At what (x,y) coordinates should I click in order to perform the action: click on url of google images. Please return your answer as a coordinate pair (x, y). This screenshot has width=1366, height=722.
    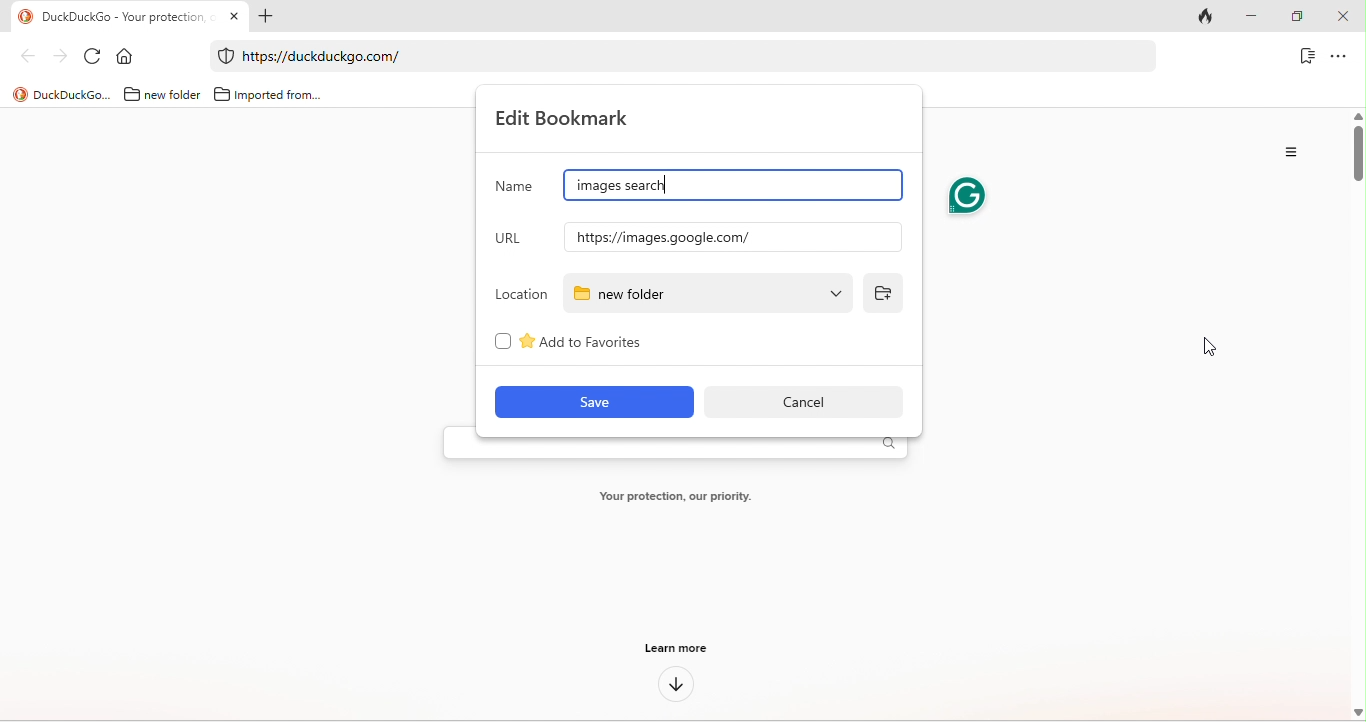
    Looking at the image, I should click on (731, 236).